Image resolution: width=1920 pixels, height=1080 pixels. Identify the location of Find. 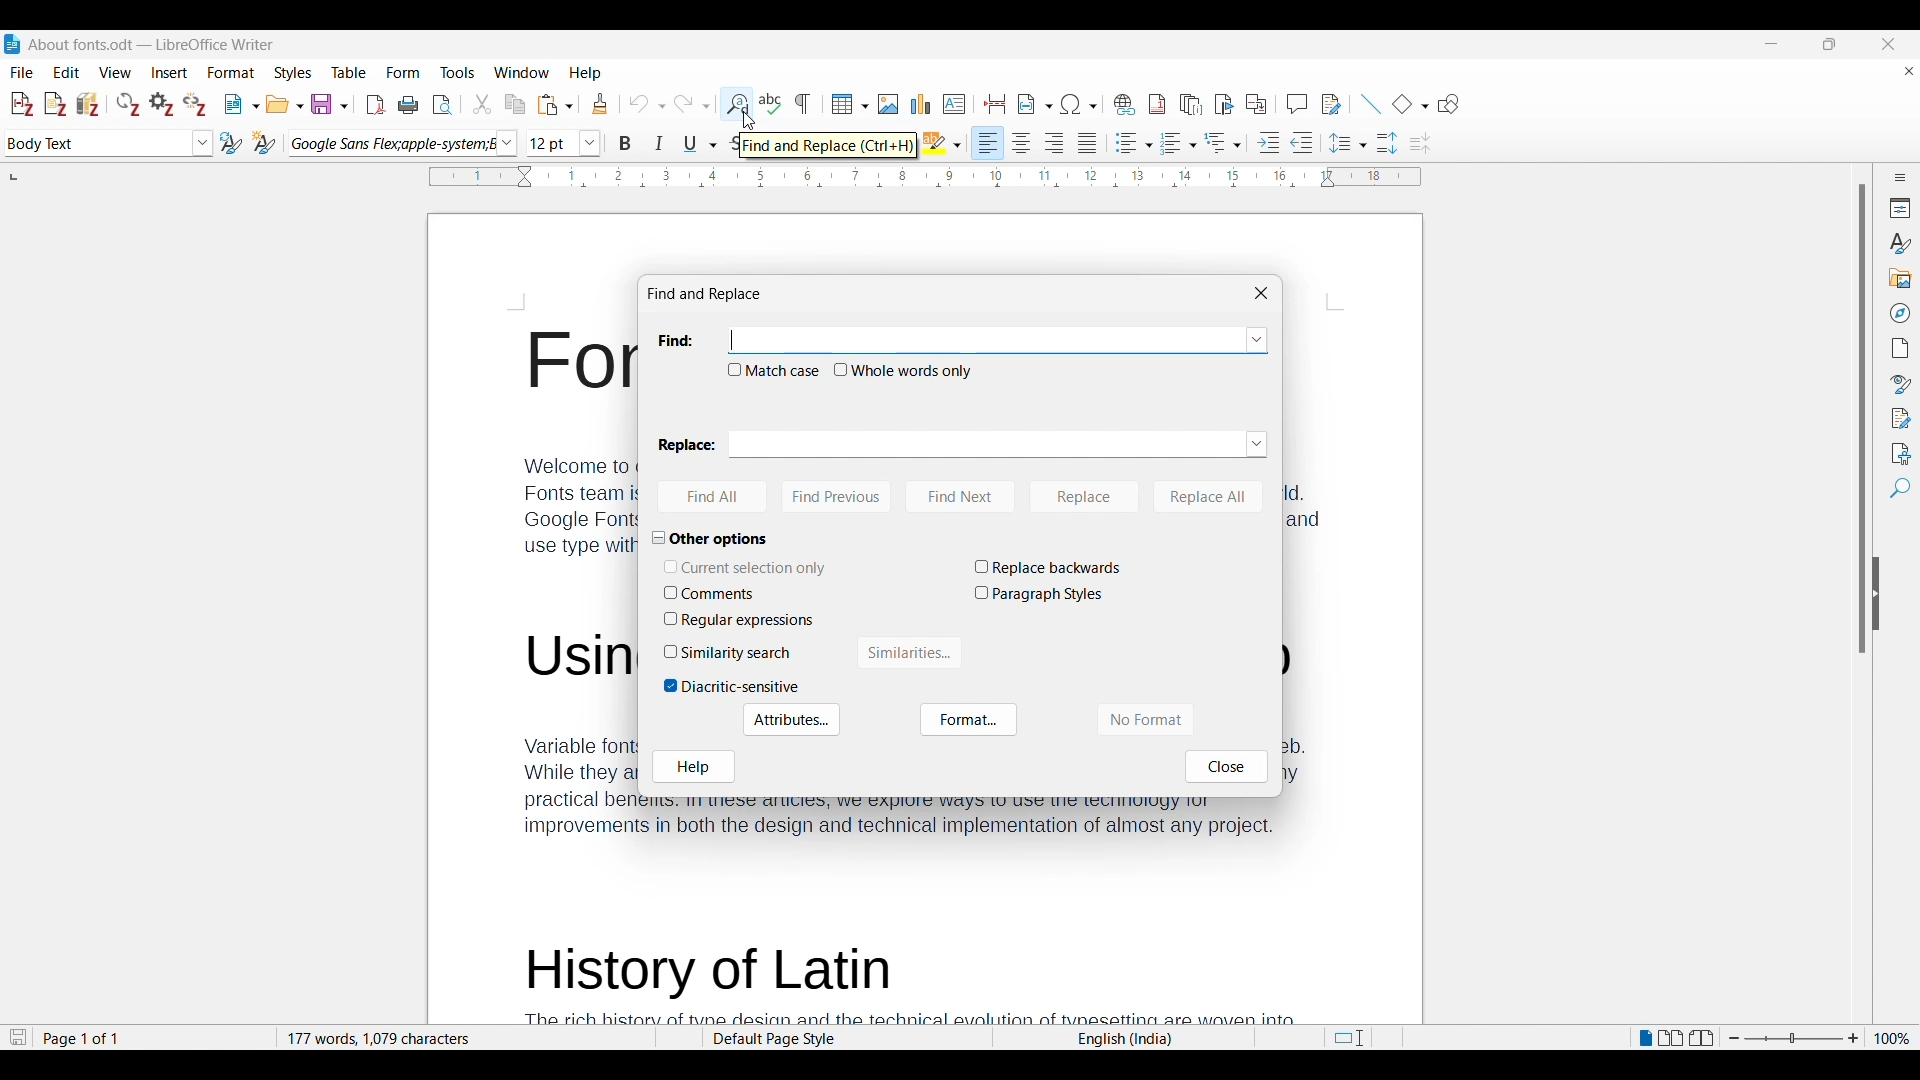
(1899, 489).